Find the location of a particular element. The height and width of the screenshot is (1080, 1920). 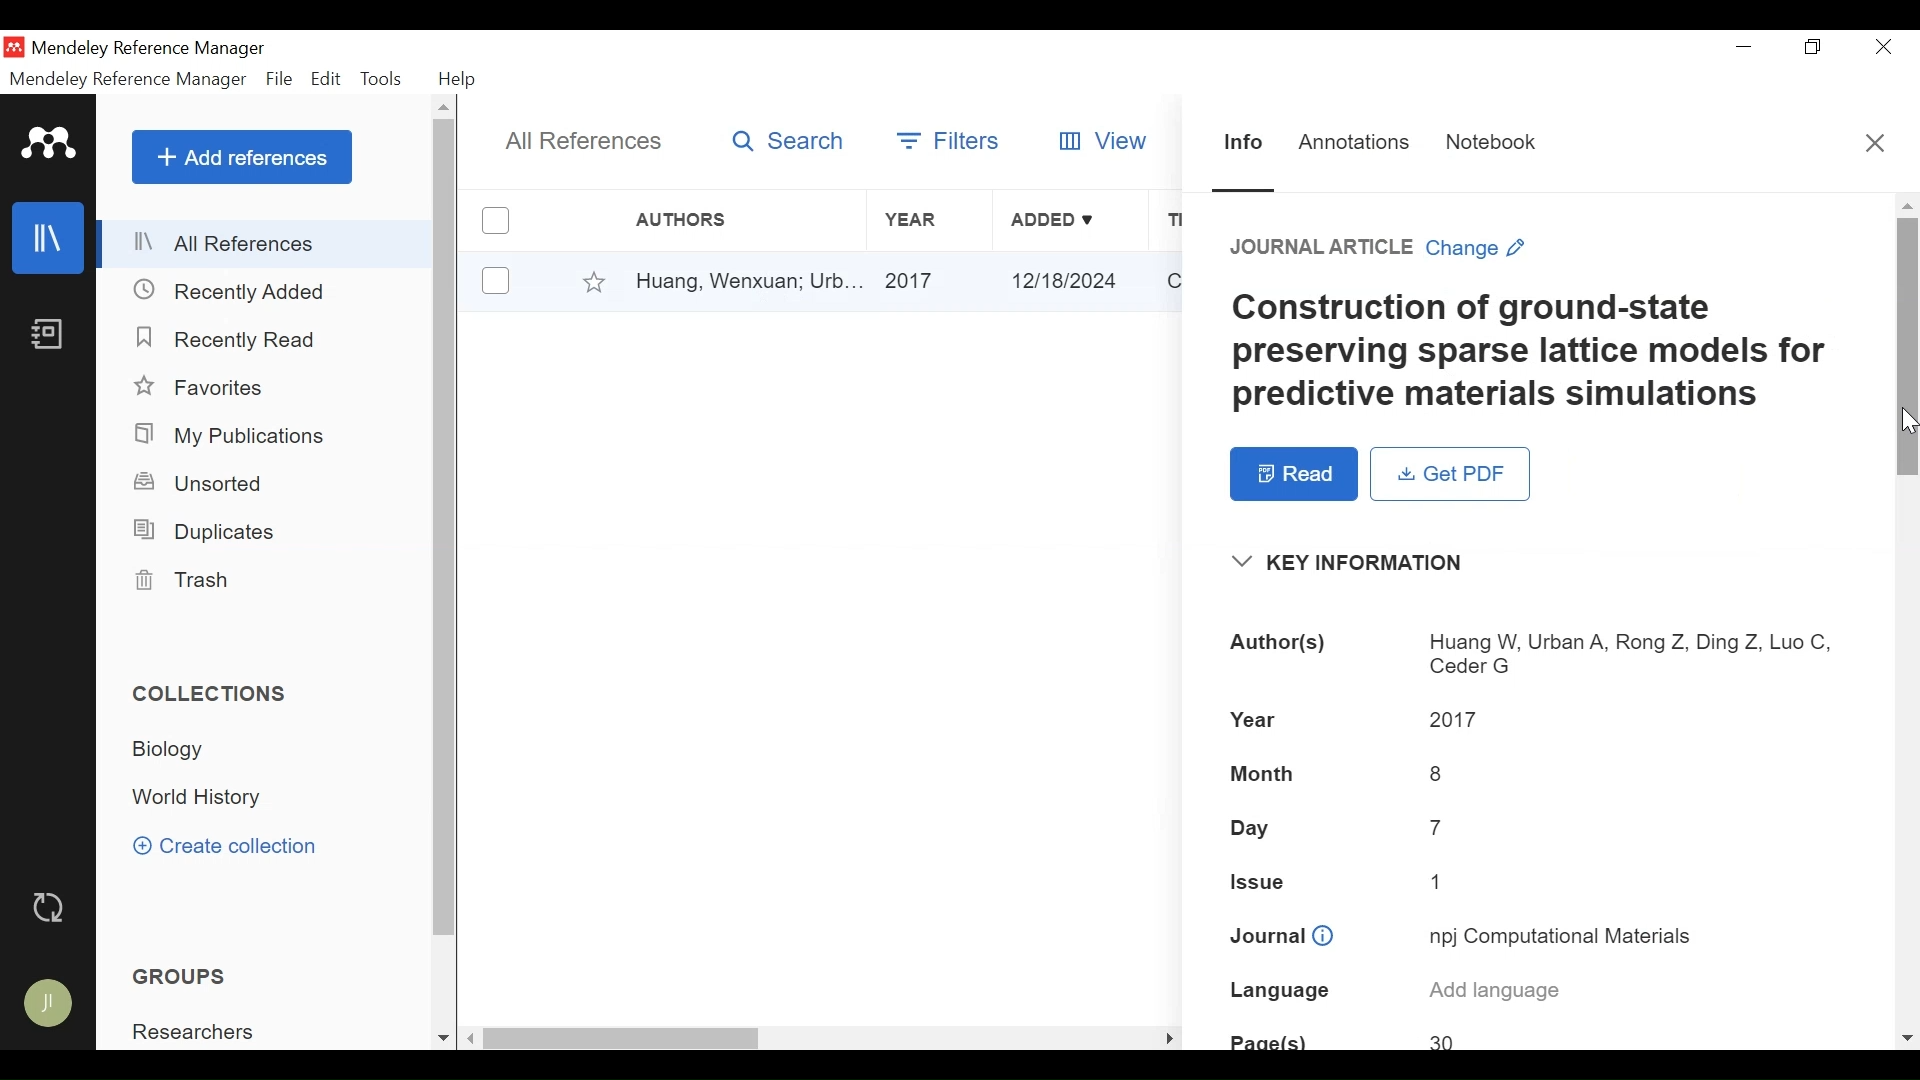

Scroll down is located at coordinates (440, 1038).